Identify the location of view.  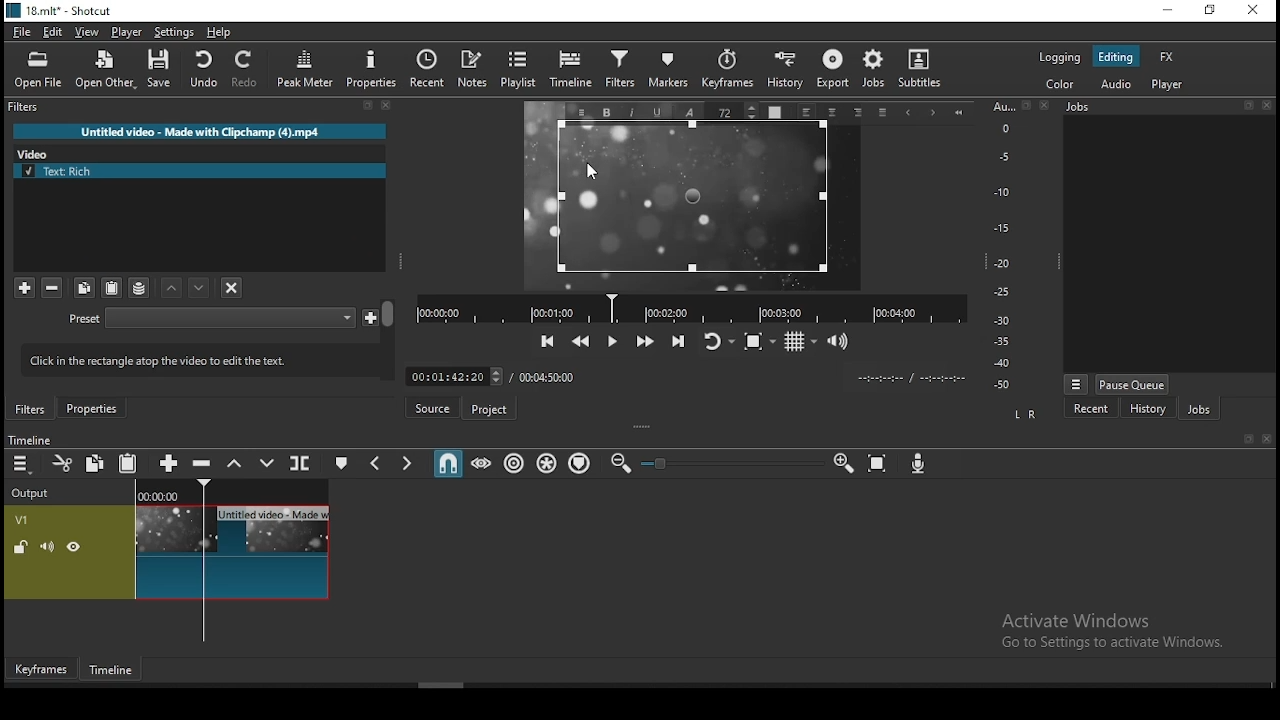
(87, 33).